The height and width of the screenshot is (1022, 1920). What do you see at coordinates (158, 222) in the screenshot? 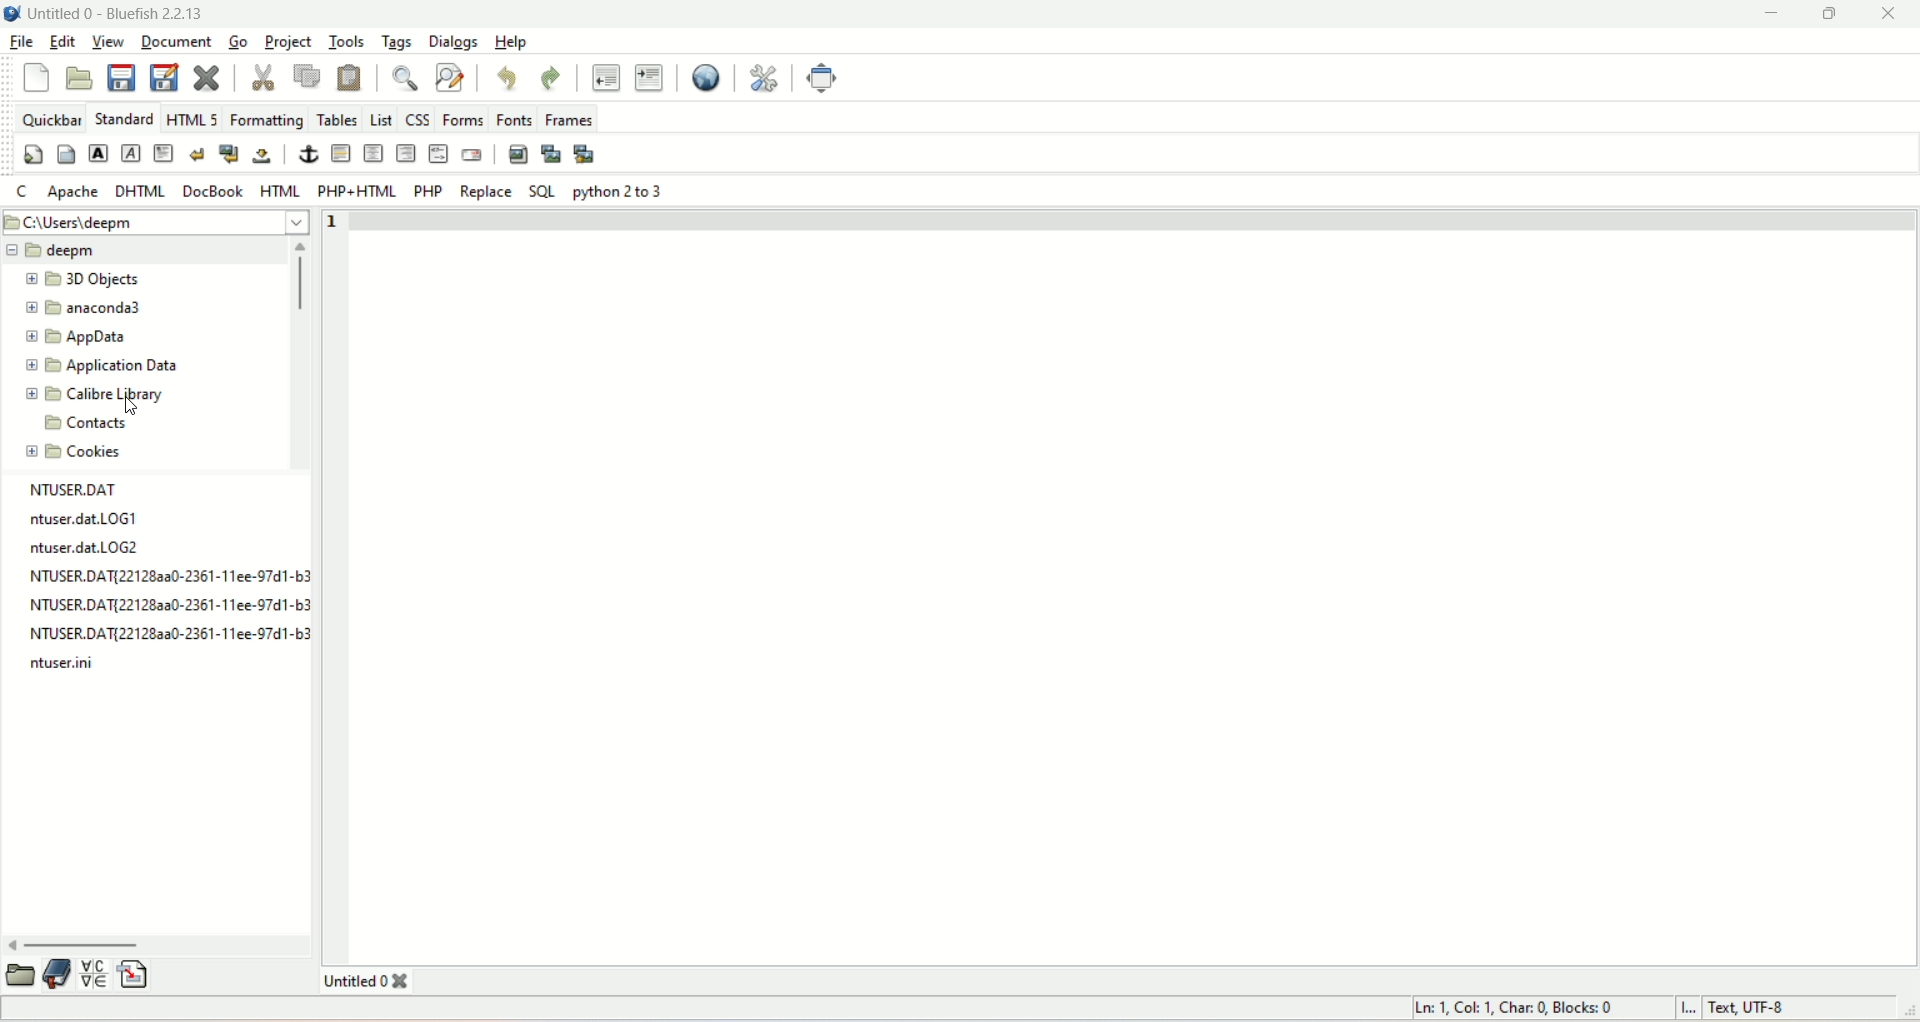
I see `location` at bounding box center [158, 222].